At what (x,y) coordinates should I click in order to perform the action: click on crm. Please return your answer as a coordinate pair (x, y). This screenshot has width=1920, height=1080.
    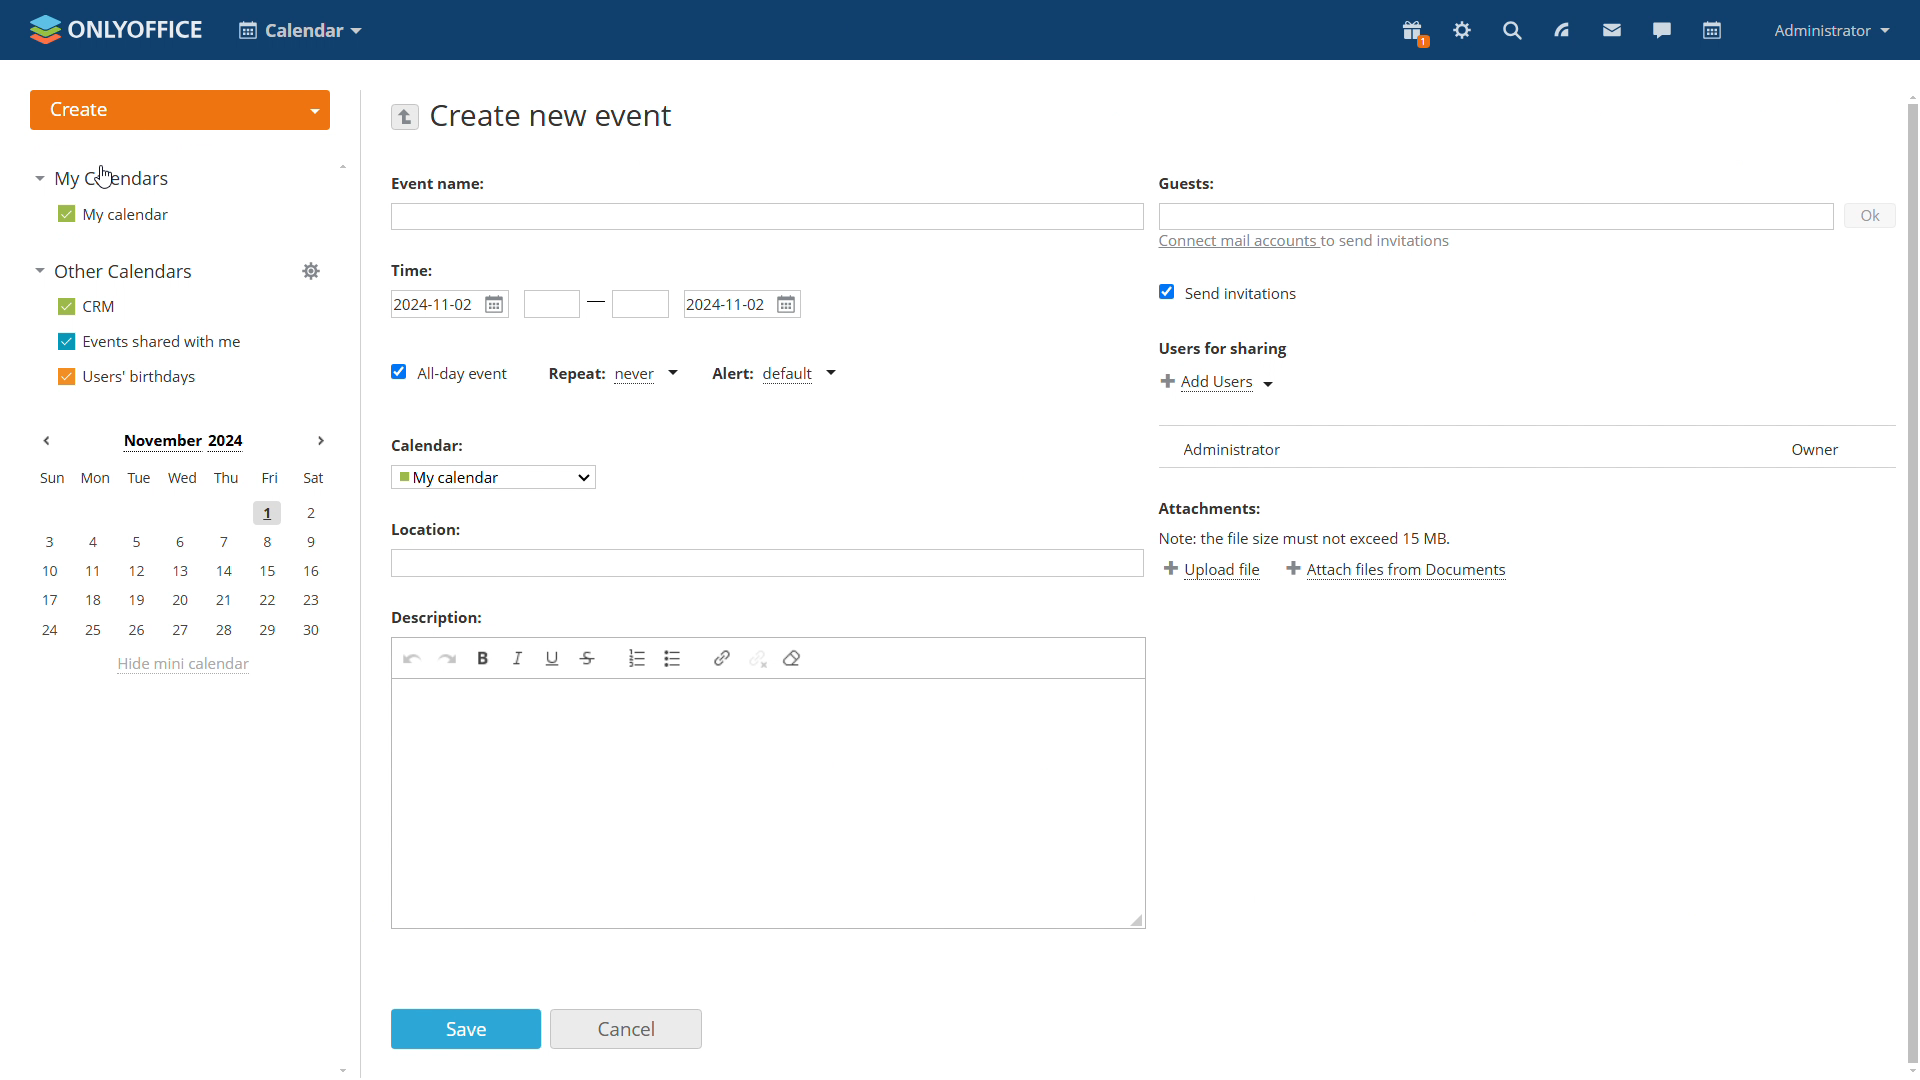
    Looking at the image, I should click on (89, 306).